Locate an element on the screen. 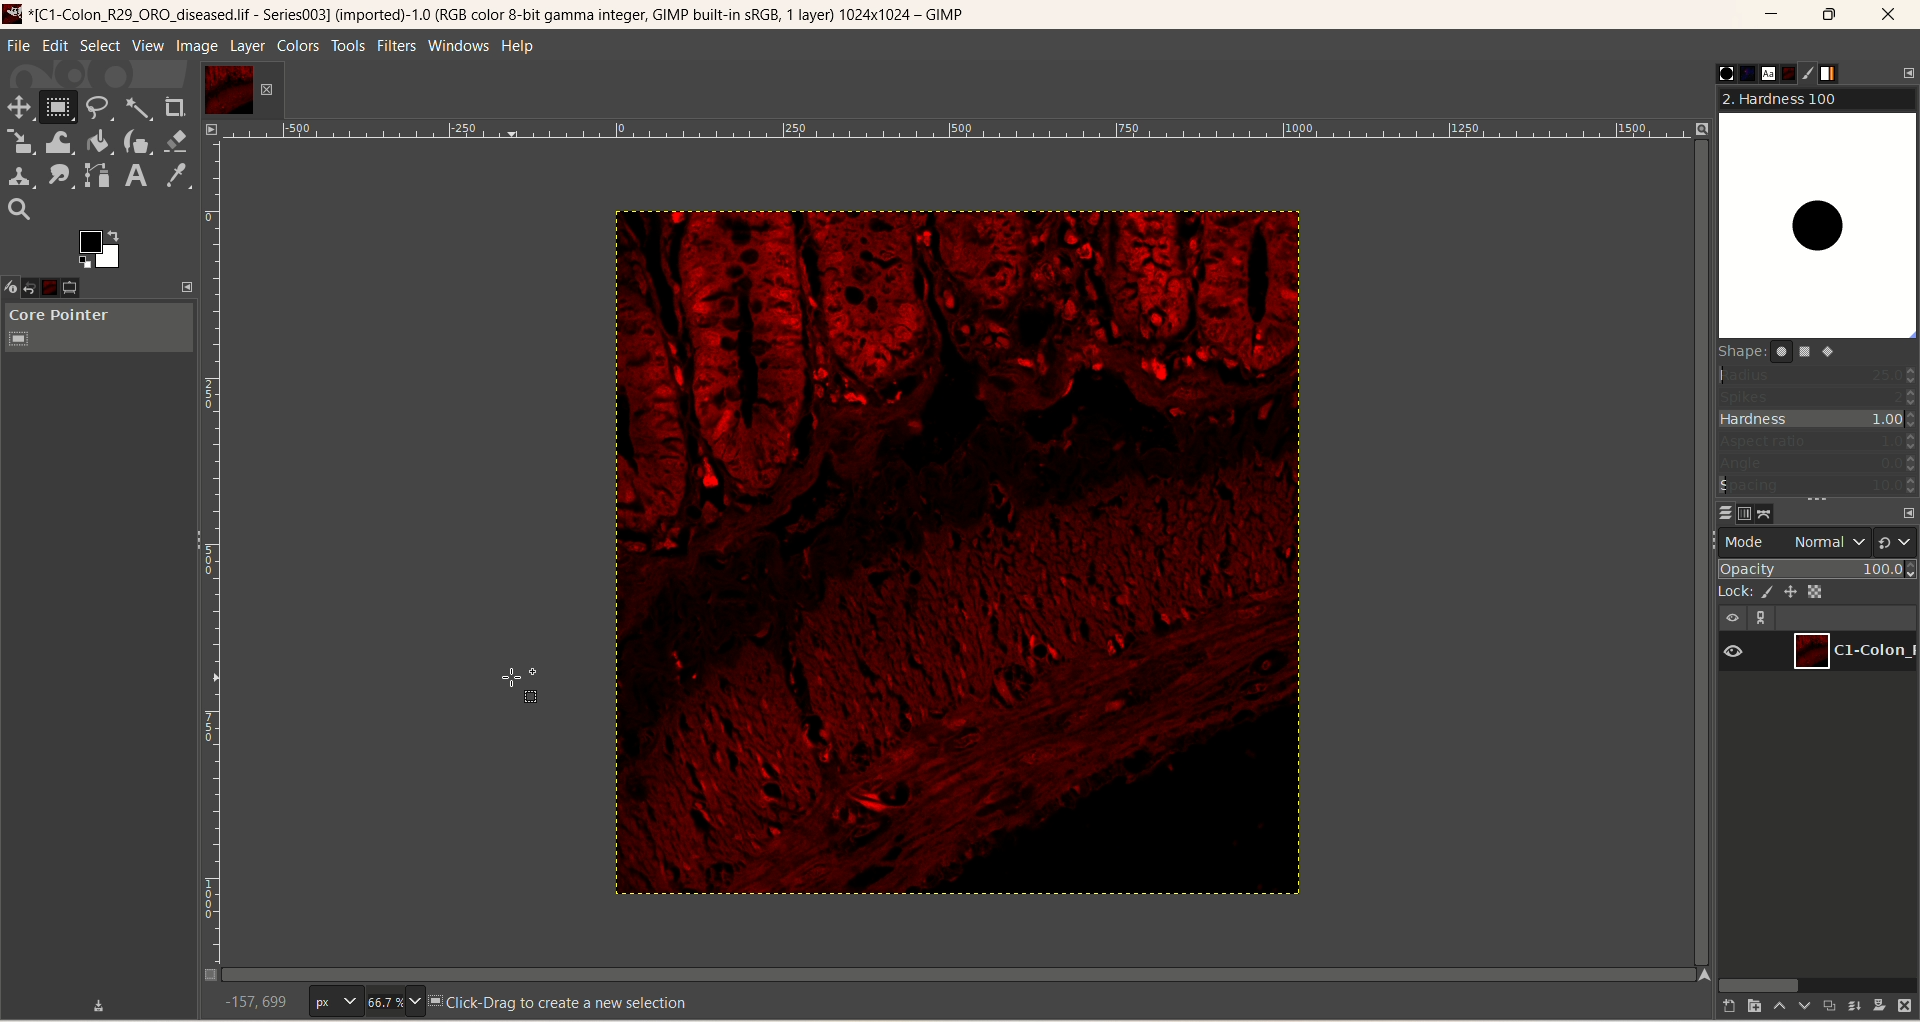 The width and height of the screenshot is (1920, 1022). windows is located at coordinates (462, 45).